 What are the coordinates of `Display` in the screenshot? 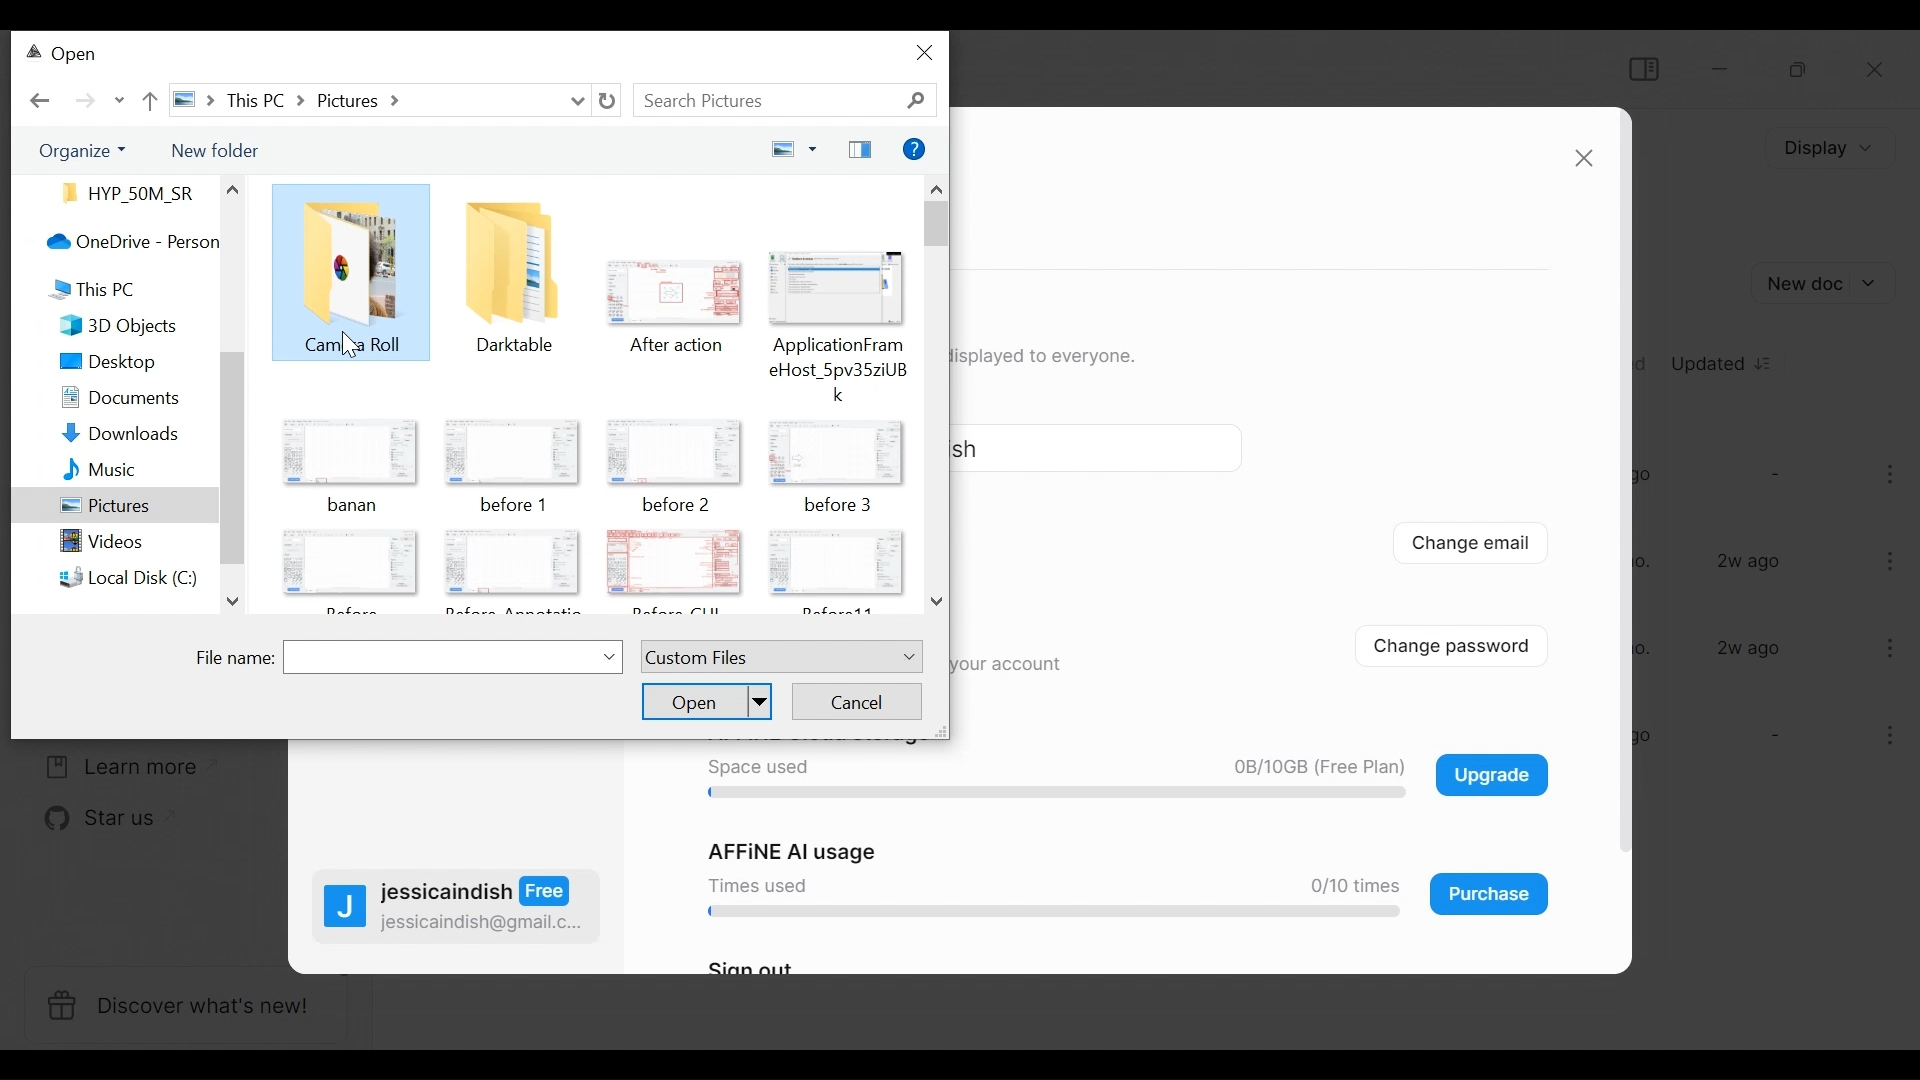 It's located at (1825, 148).